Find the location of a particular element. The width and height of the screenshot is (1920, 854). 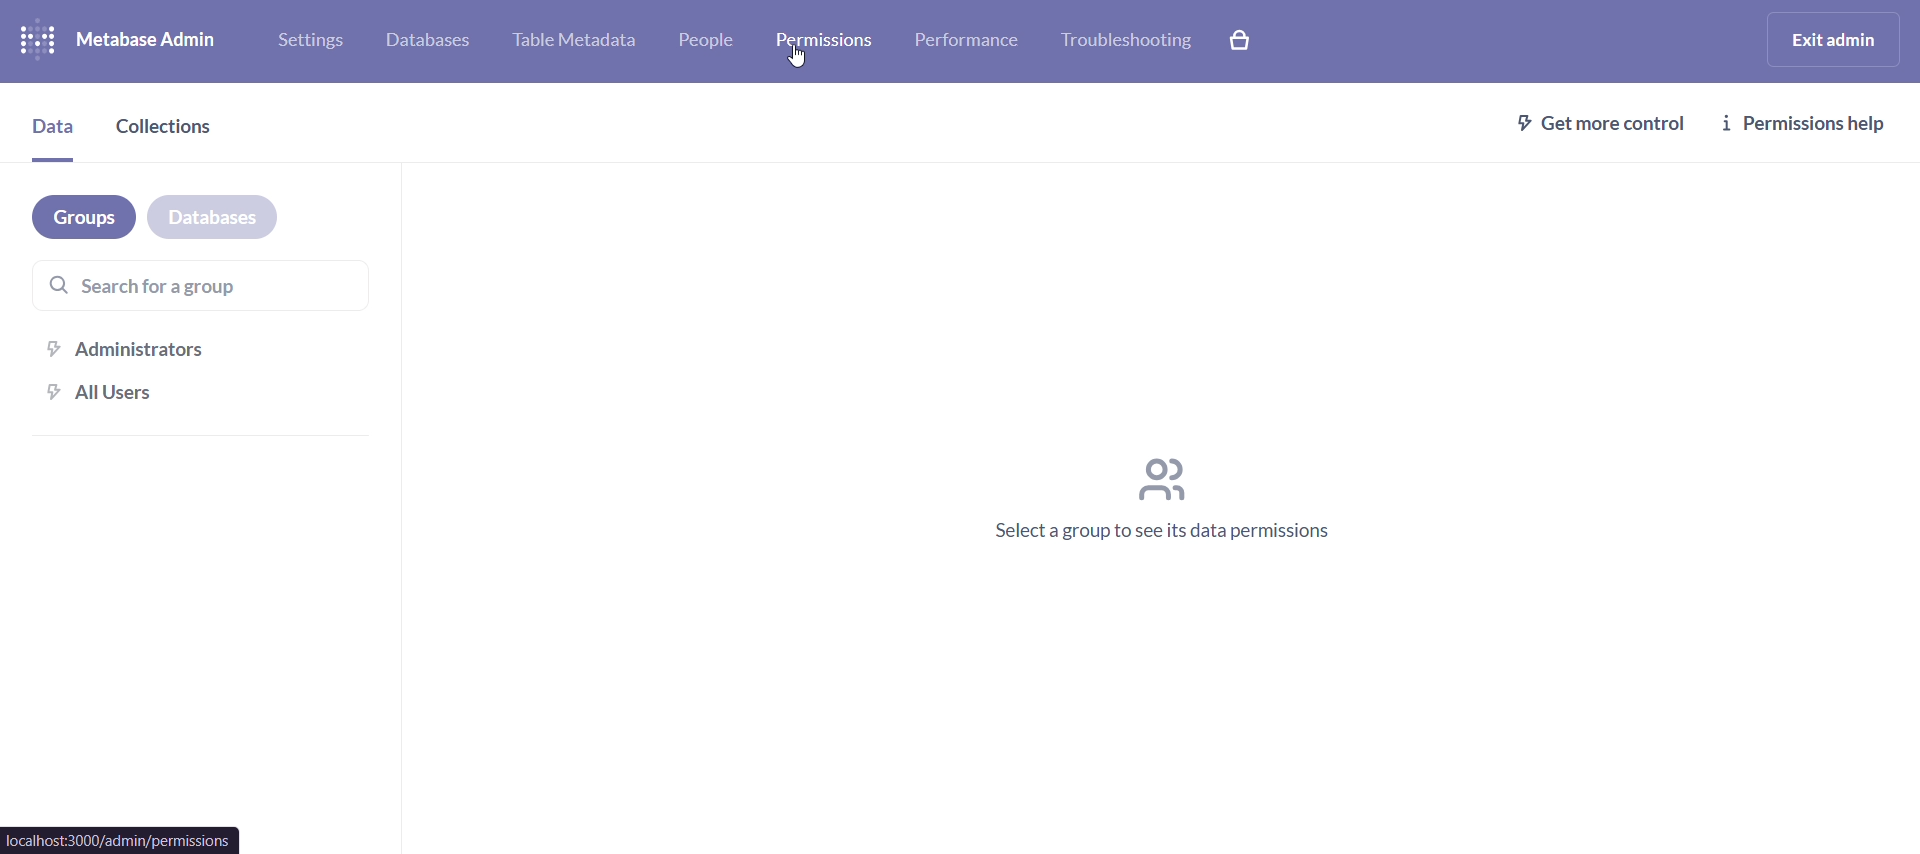

logo is located at coordinates (36, 44).